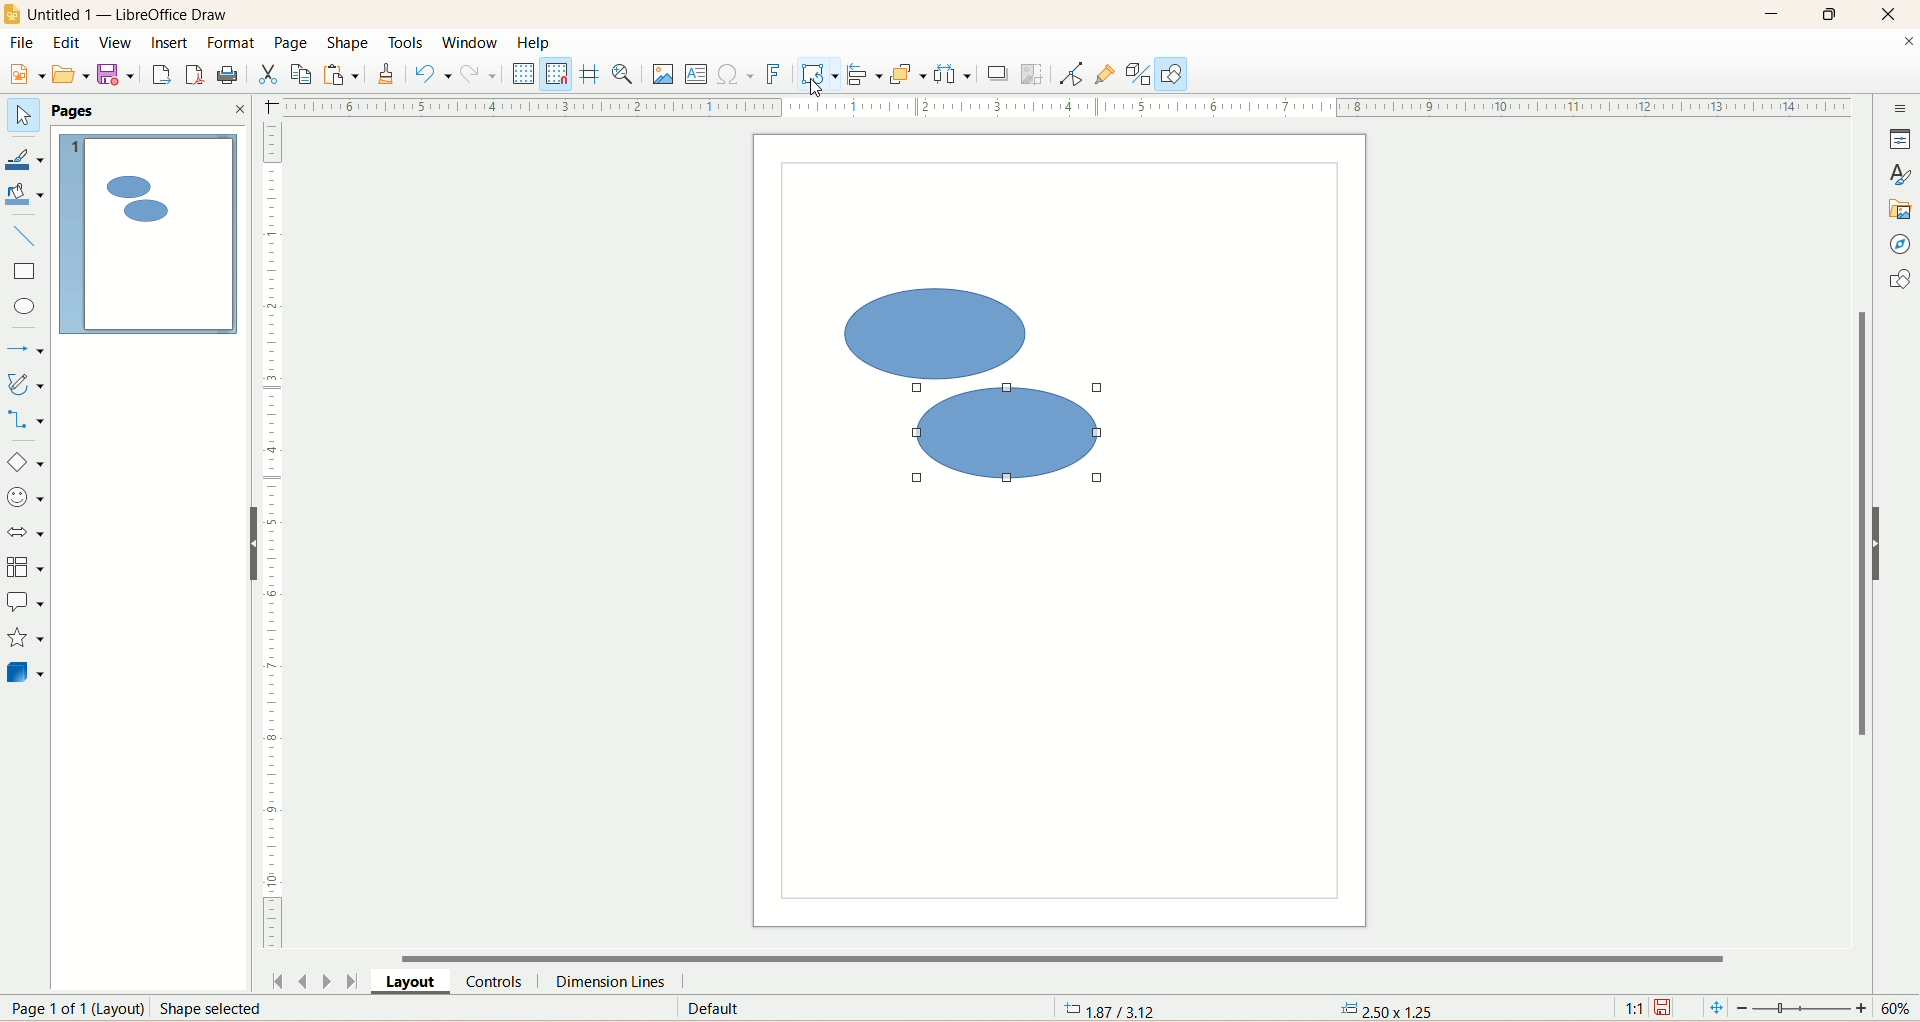 The height and width of the screenshot is (1022, 1920). Describe the element at coordinates (1902, 212) in the screenshot. I see `gallery` at that location.